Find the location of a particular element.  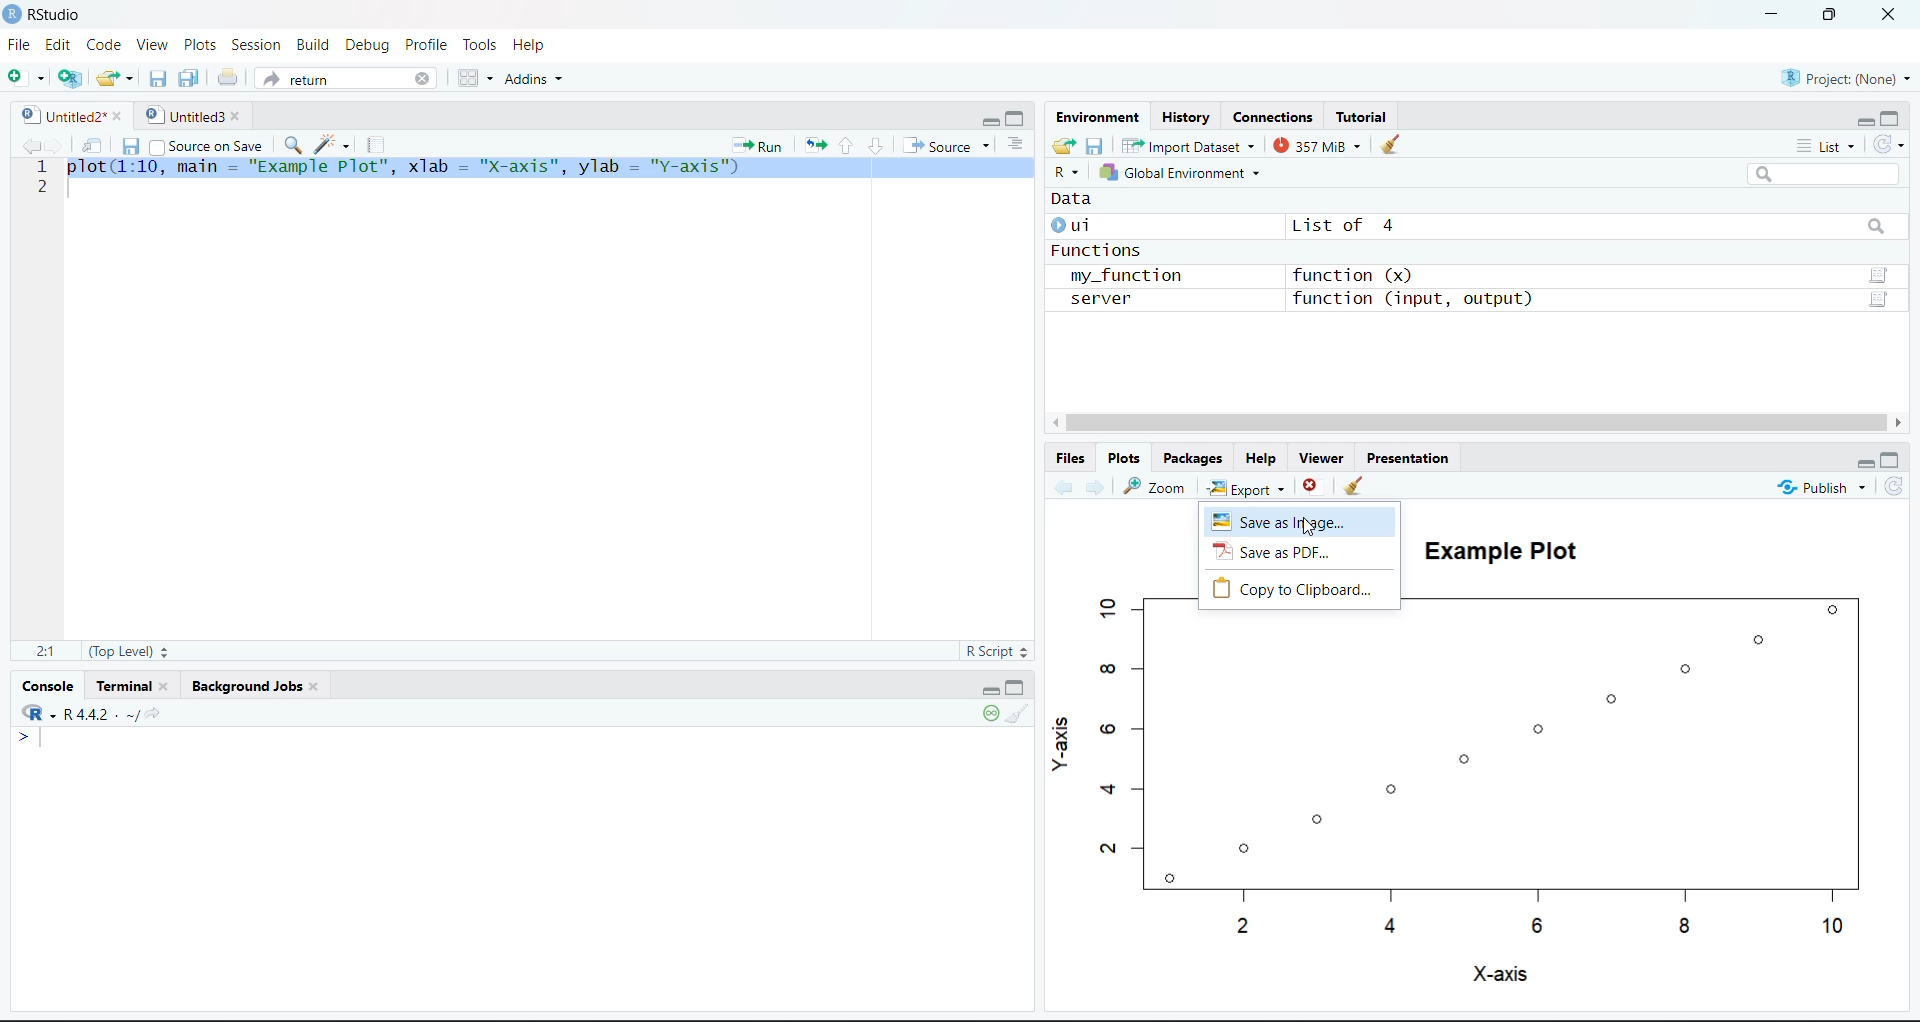

Search bar is located at coordinates (1825, 174).